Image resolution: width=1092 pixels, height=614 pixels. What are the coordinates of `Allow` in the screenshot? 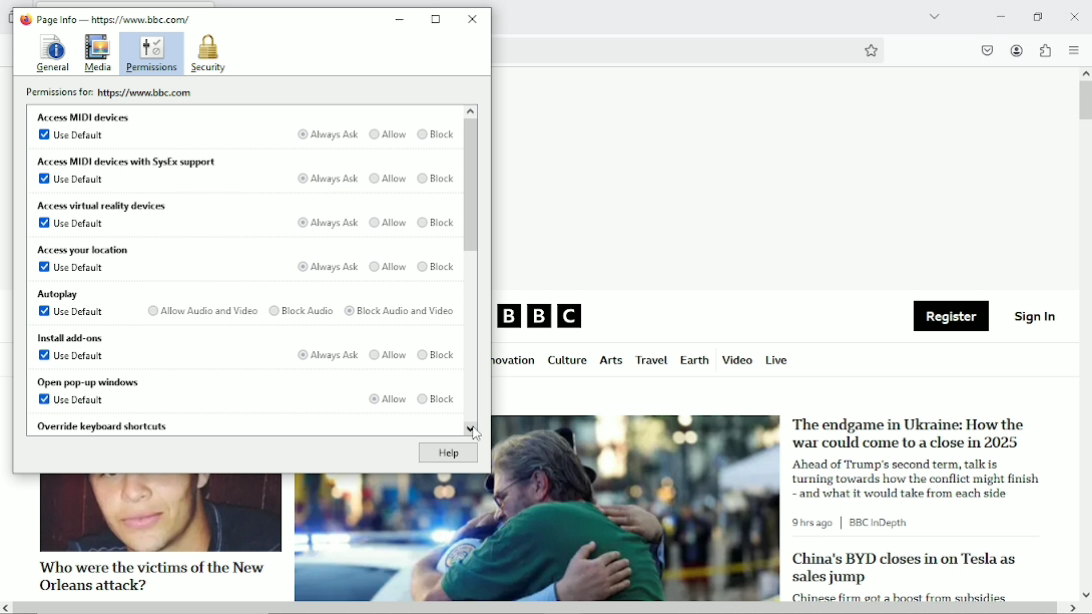 It's located at (387, 178).